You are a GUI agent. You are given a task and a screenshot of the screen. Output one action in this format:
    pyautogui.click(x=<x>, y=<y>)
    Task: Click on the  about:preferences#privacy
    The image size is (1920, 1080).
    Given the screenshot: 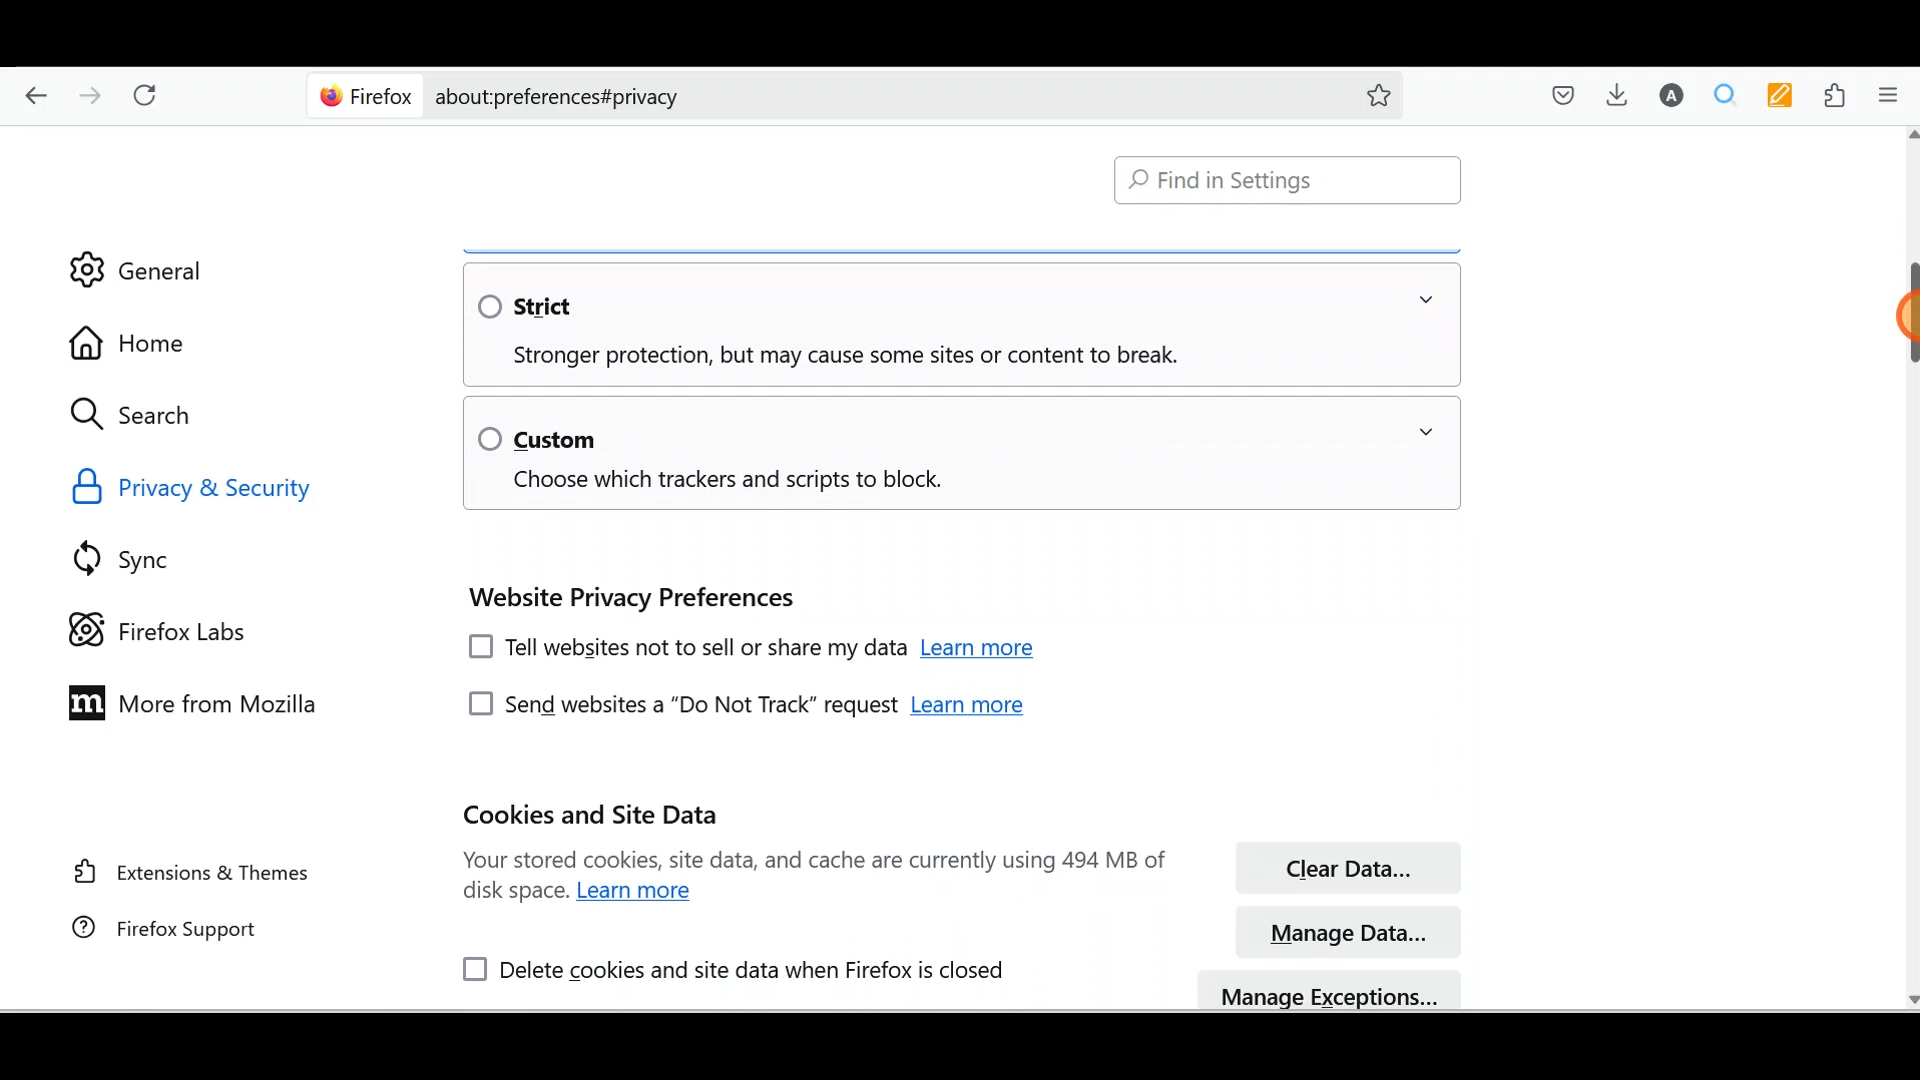 What is the action you would take?
    pyautogui.click(x=882, y=97)
    